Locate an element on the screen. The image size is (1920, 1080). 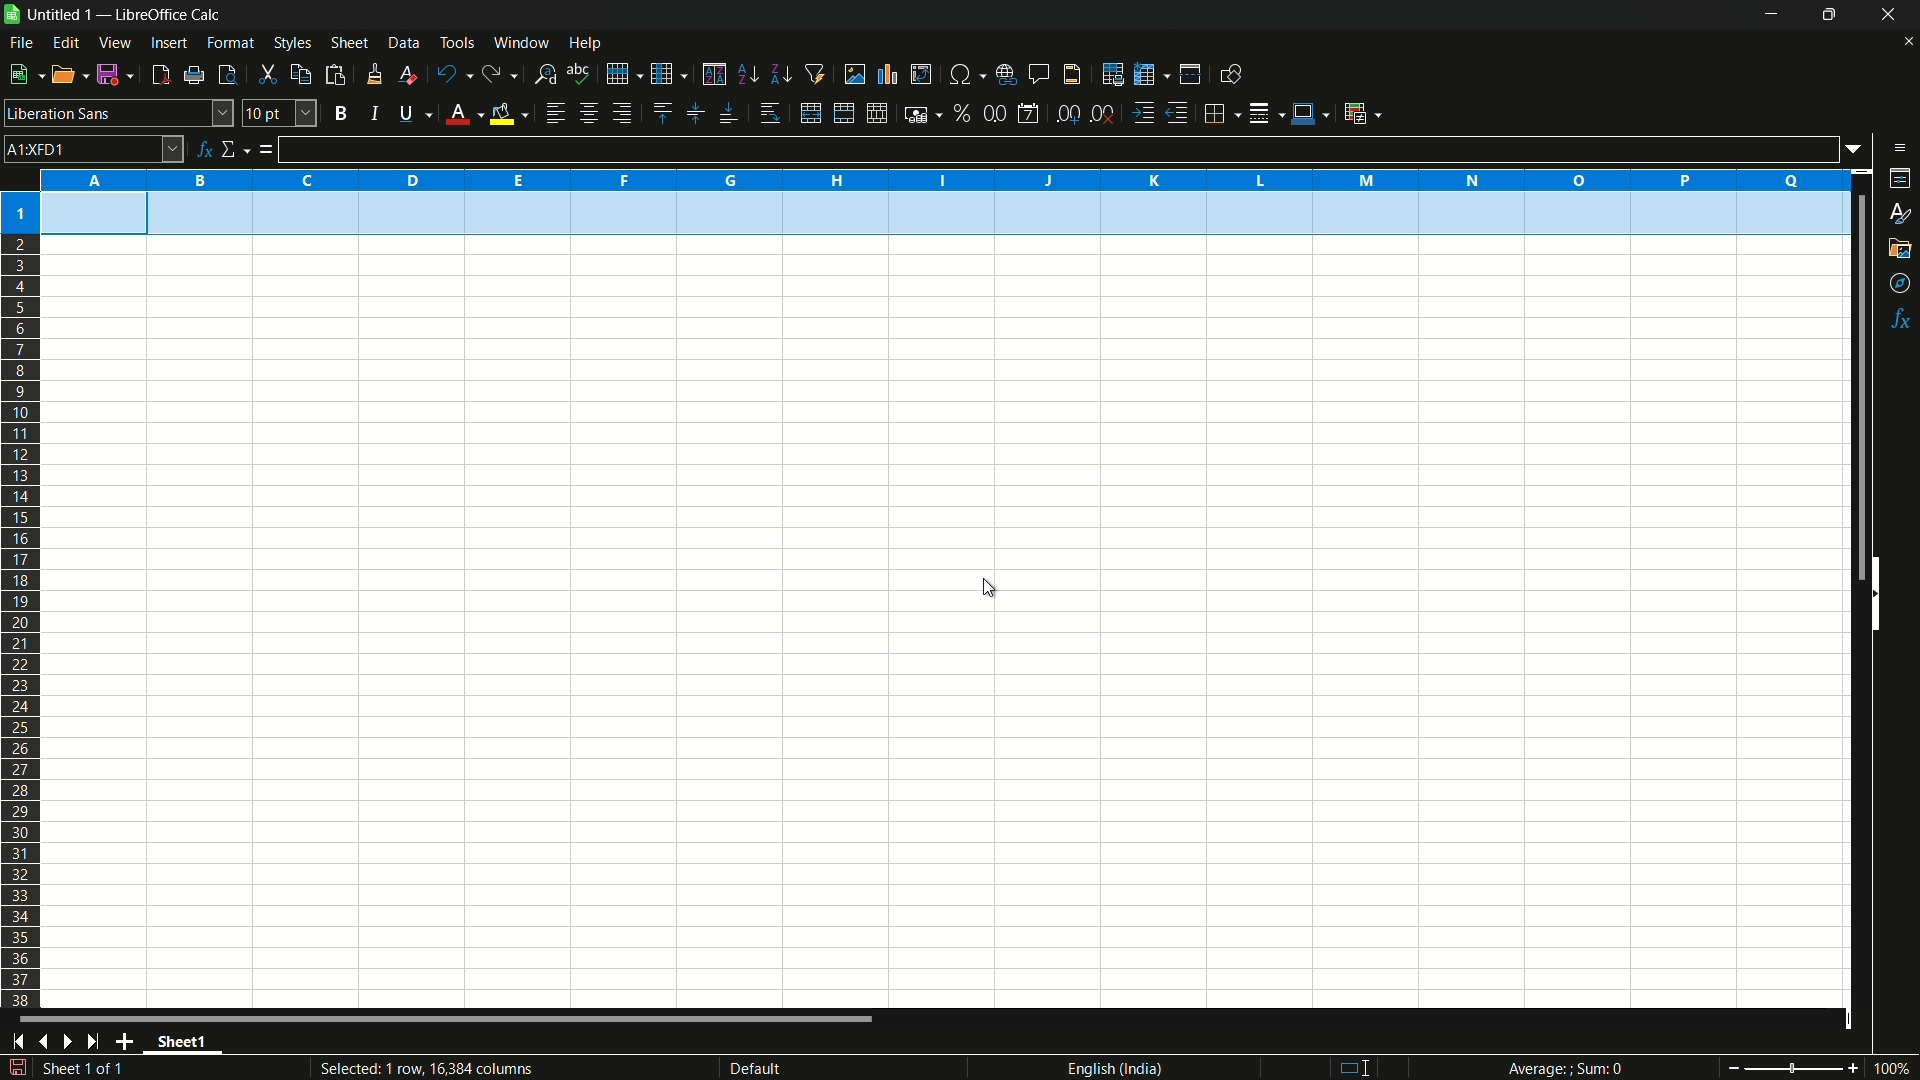
navigator is located at coordinates (1901, 284).